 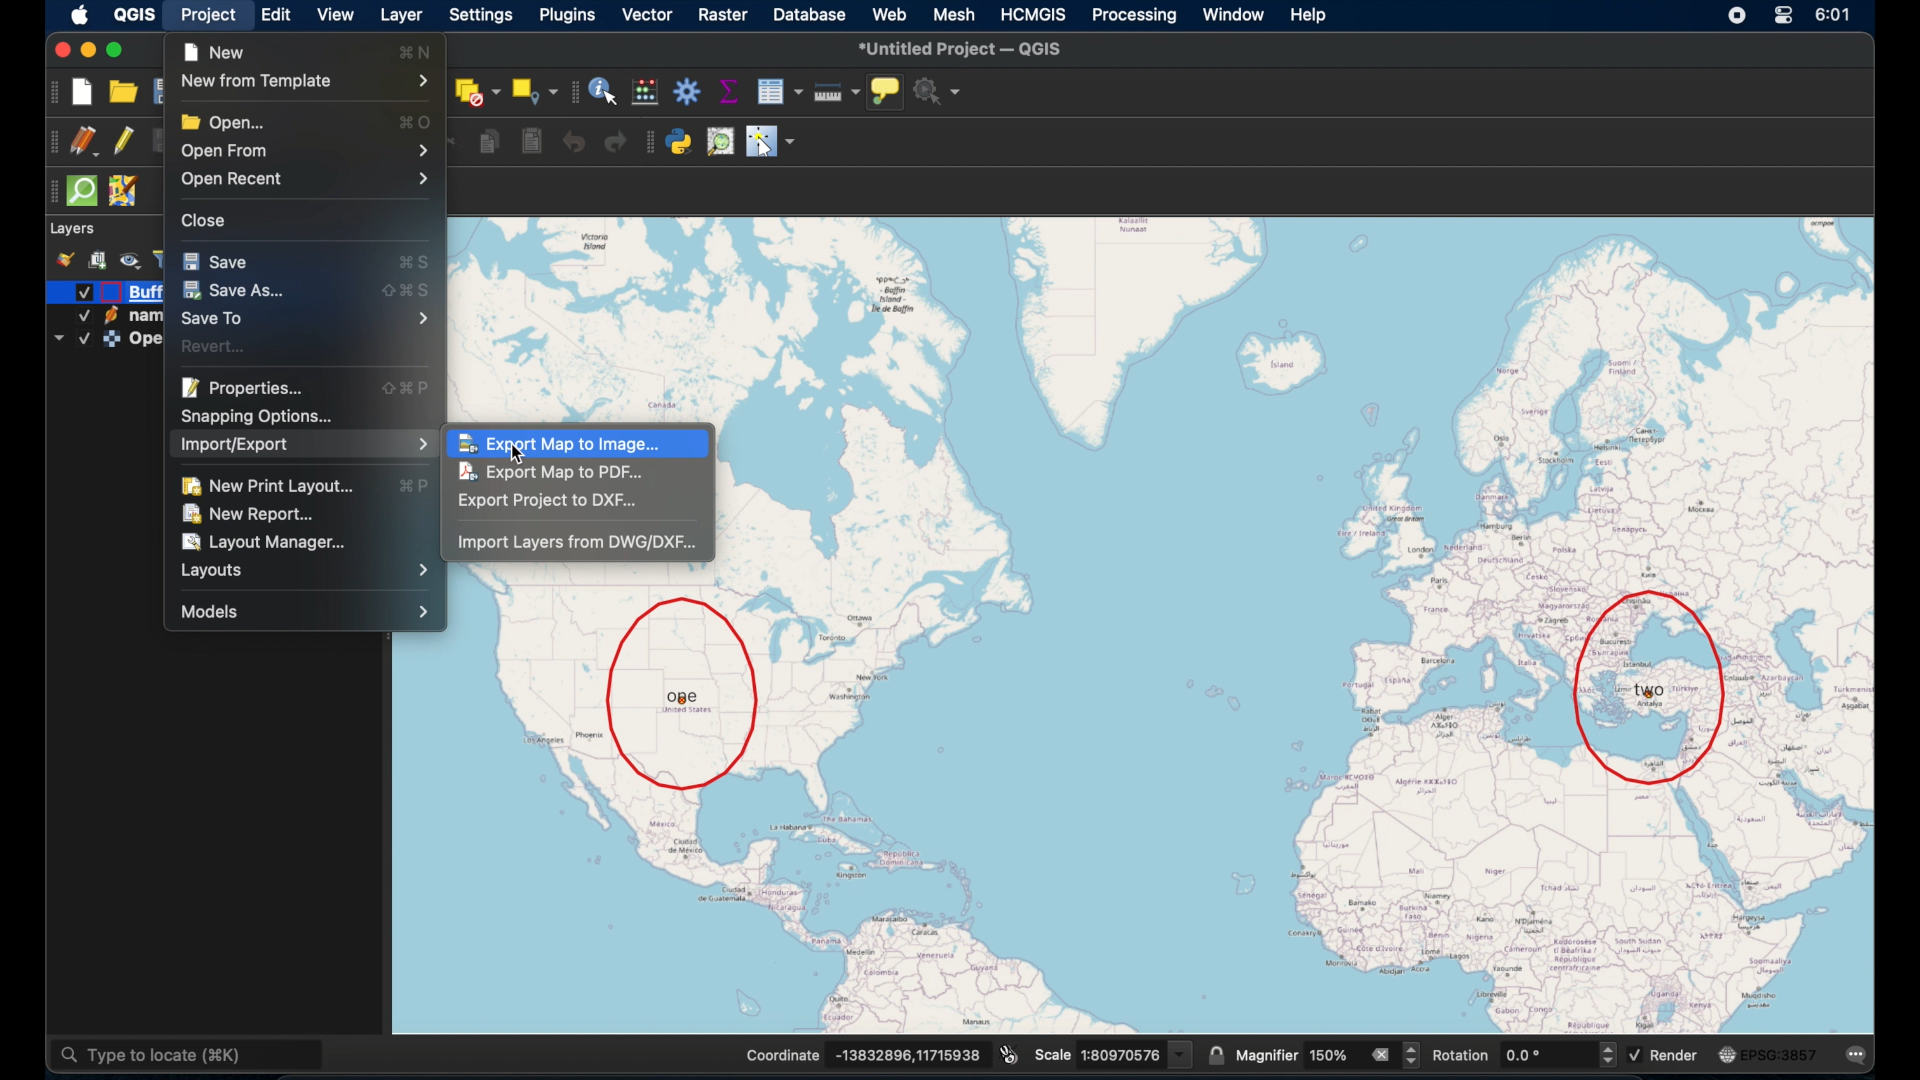 I want to click on Increase and decrease magnifier value, so click(x=1412, y=1055).